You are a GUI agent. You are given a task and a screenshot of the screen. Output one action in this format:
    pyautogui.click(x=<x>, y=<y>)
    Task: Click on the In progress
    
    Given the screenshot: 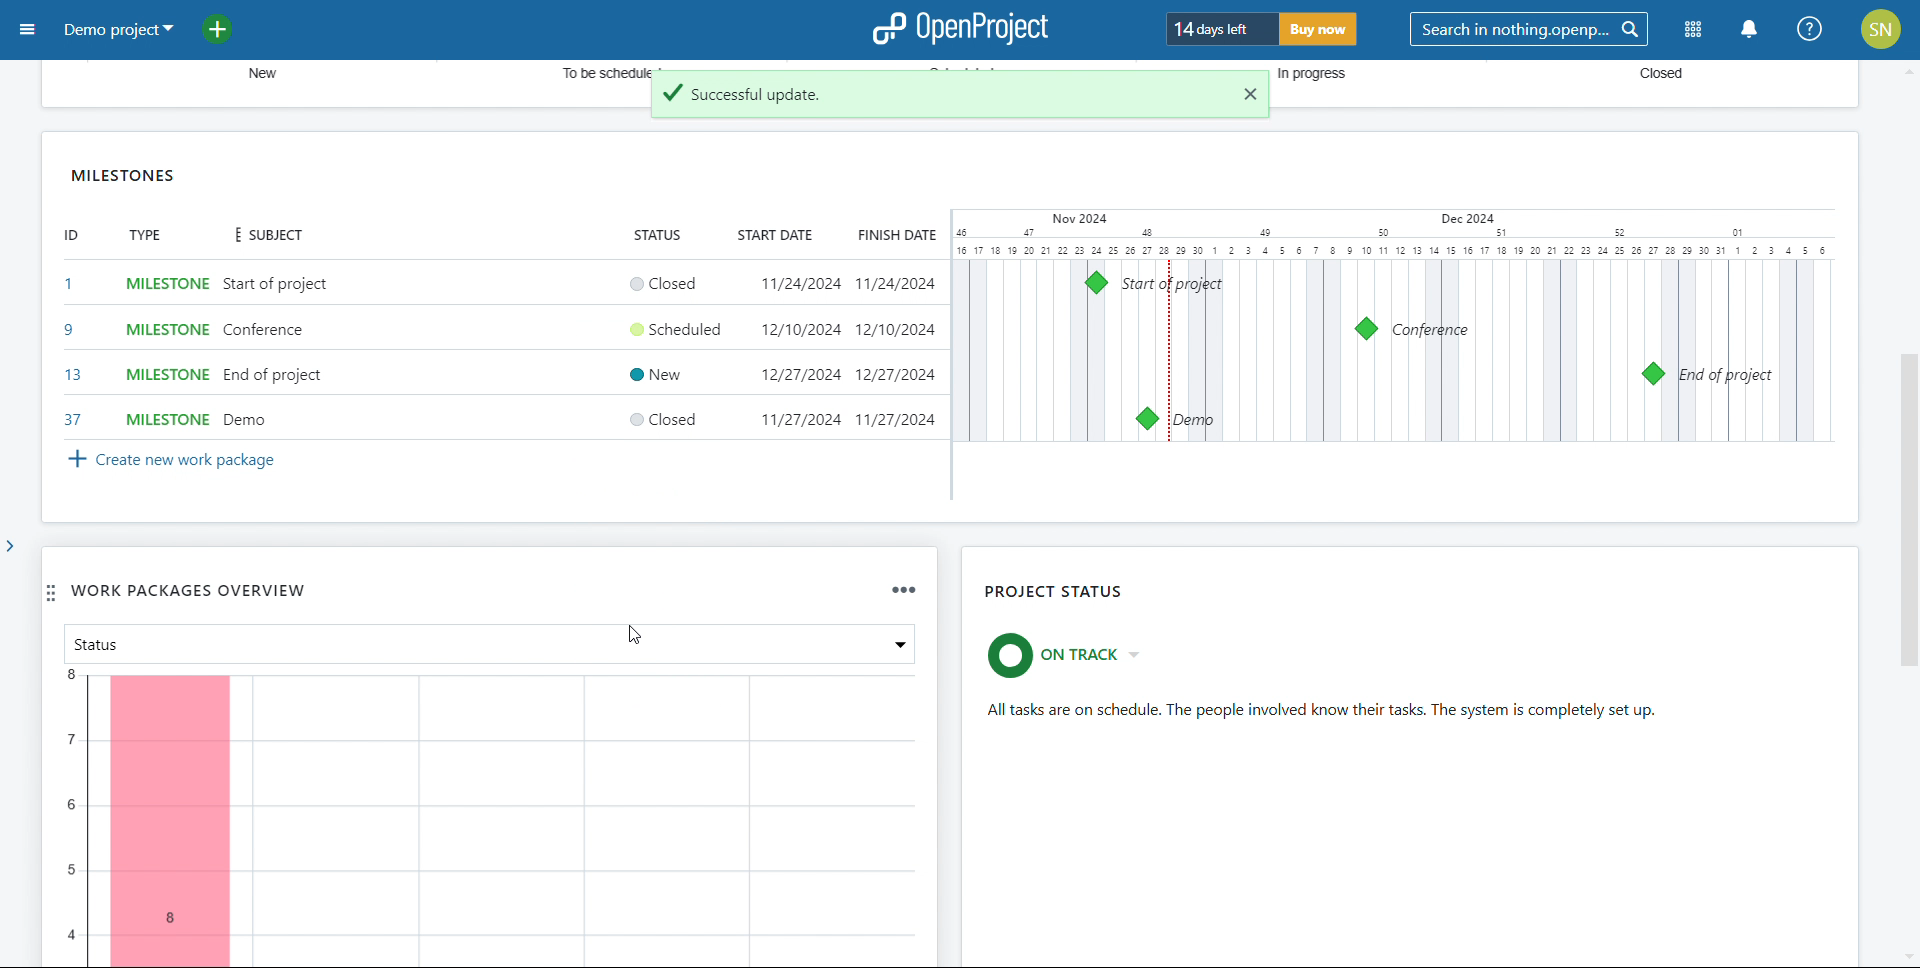 What is the action you would take?
    pyautogui.click(x=1327, y=75)
    